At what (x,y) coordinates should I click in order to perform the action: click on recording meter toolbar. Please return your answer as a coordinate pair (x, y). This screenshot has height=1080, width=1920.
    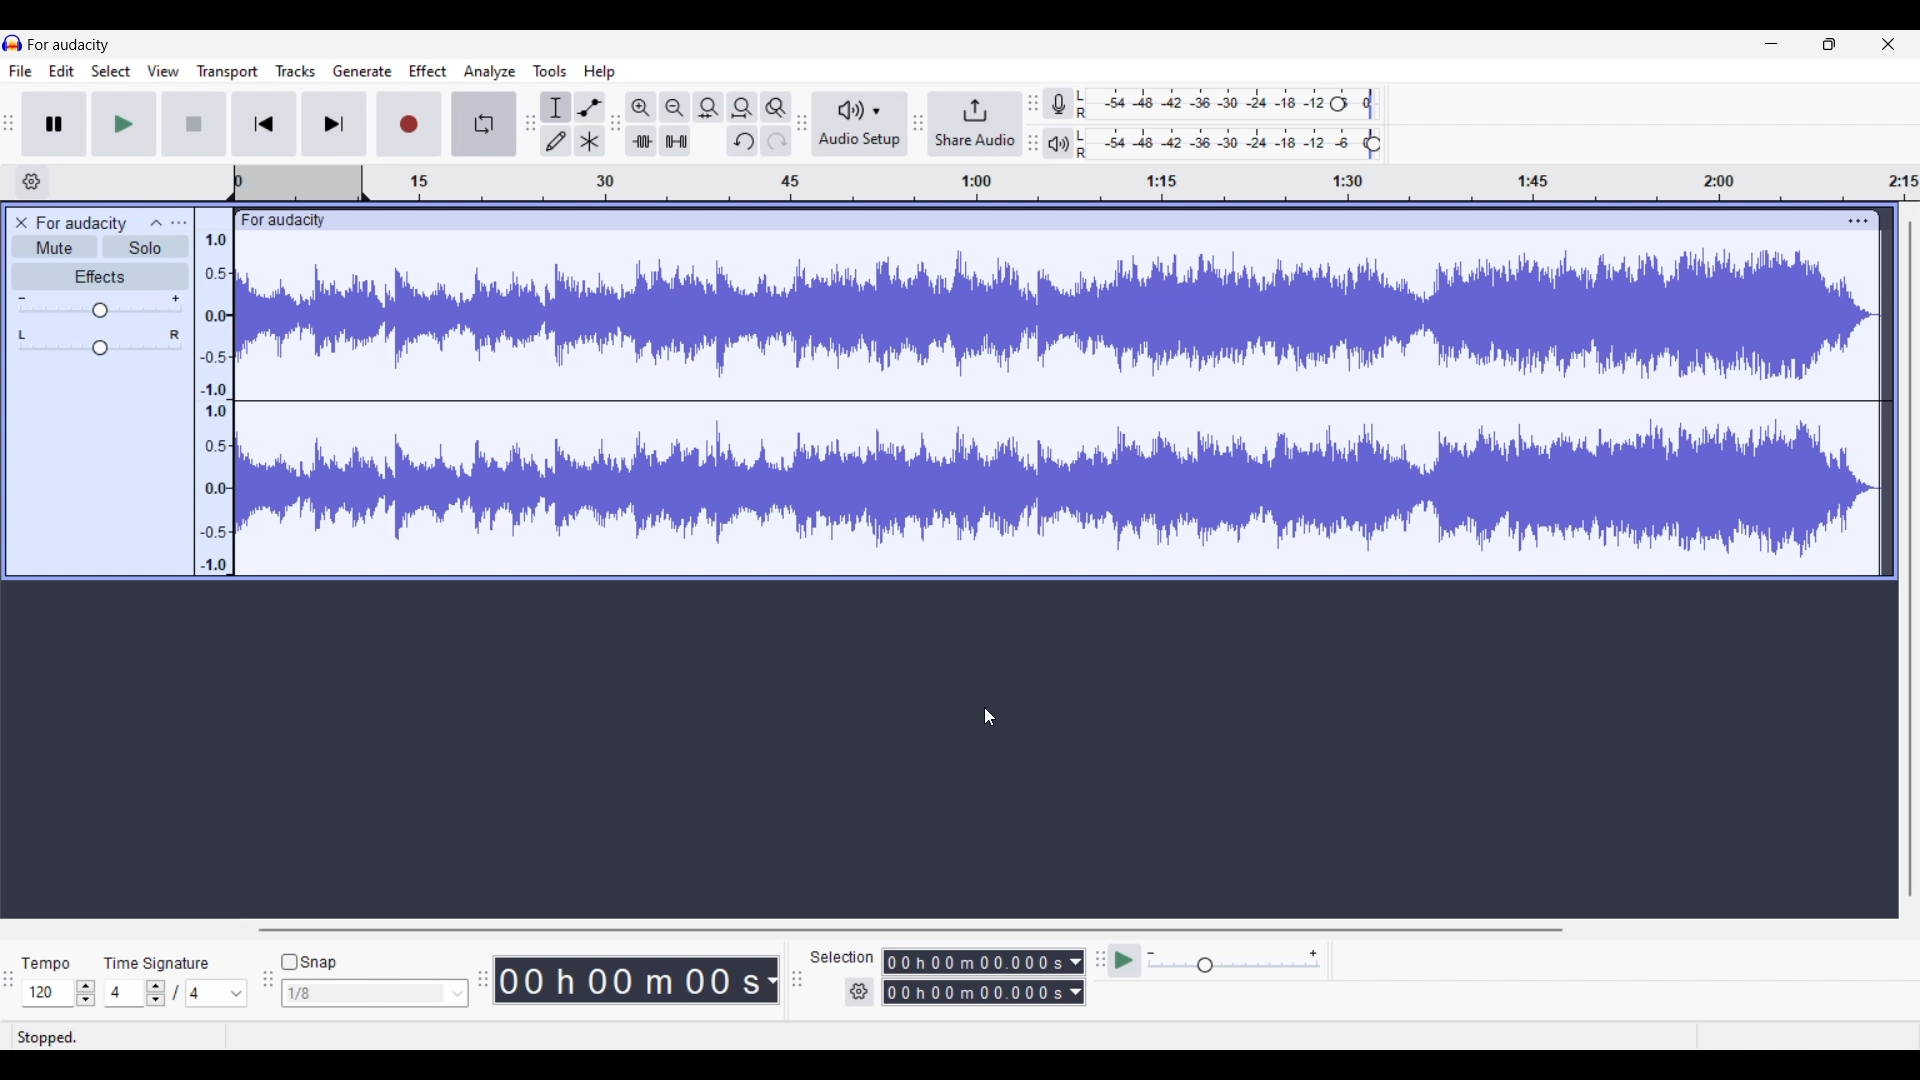
    Looking at the image, I should click on (1033, 96).